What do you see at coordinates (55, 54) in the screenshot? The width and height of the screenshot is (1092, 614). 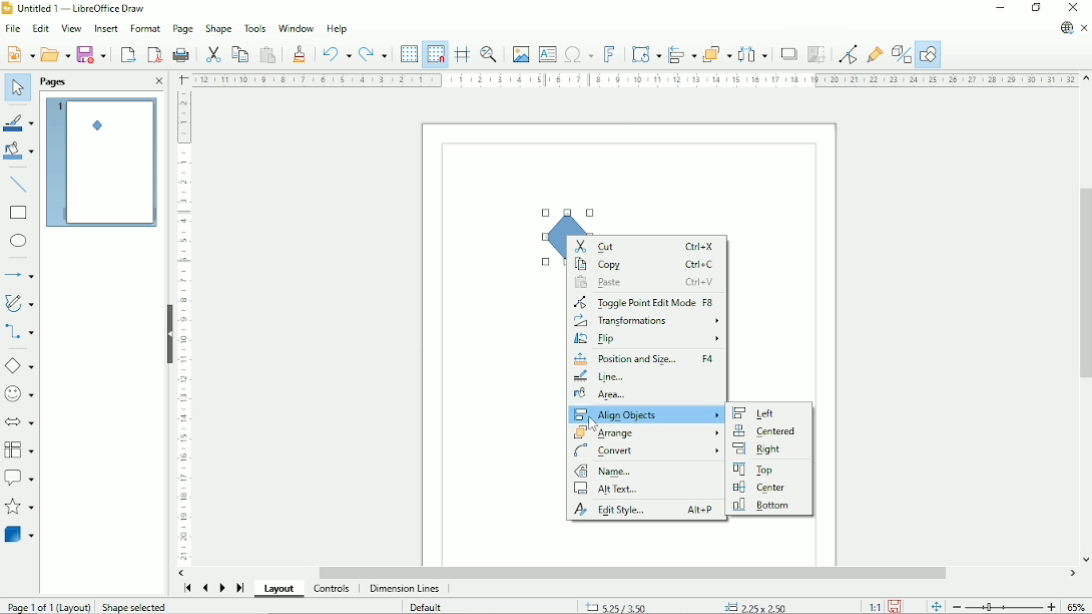 I see `Open ` at bounding box center [55, 54].